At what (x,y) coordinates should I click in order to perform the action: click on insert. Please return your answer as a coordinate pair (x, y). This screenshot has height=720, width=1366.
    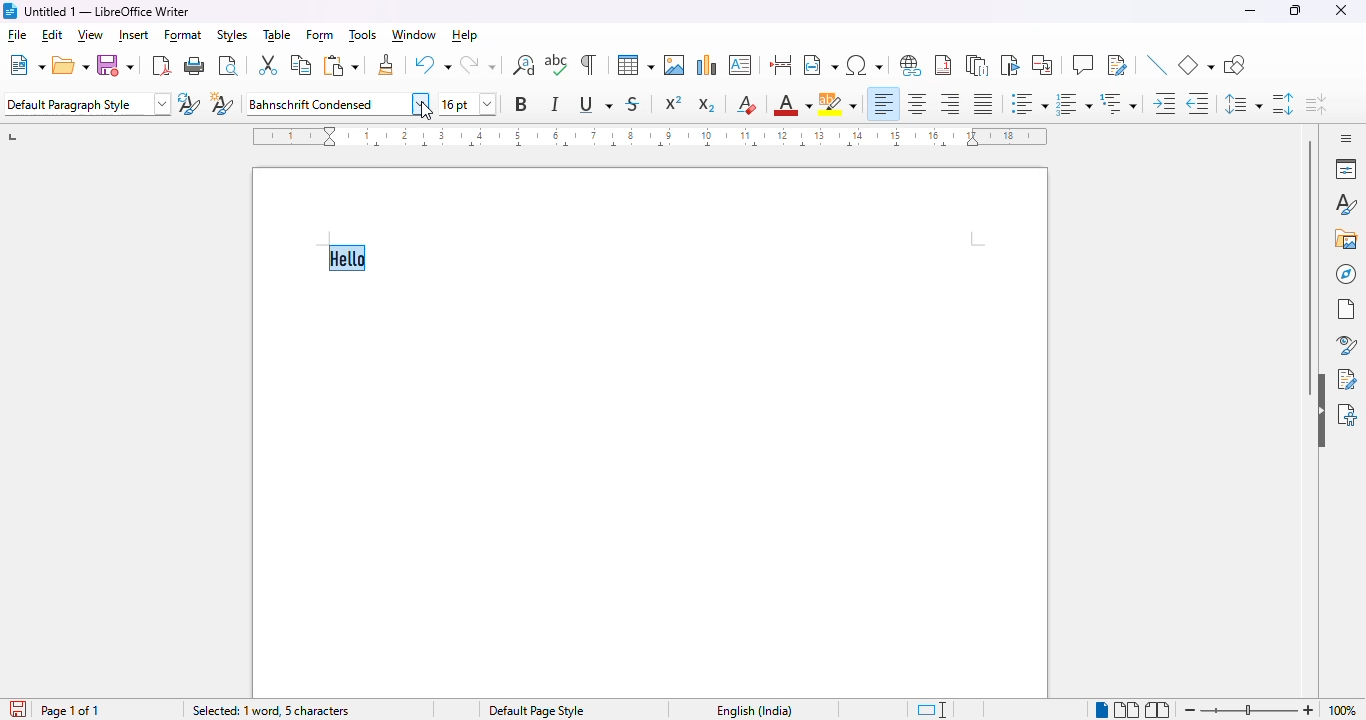
    Looking at the image, I should click on (134, 35).